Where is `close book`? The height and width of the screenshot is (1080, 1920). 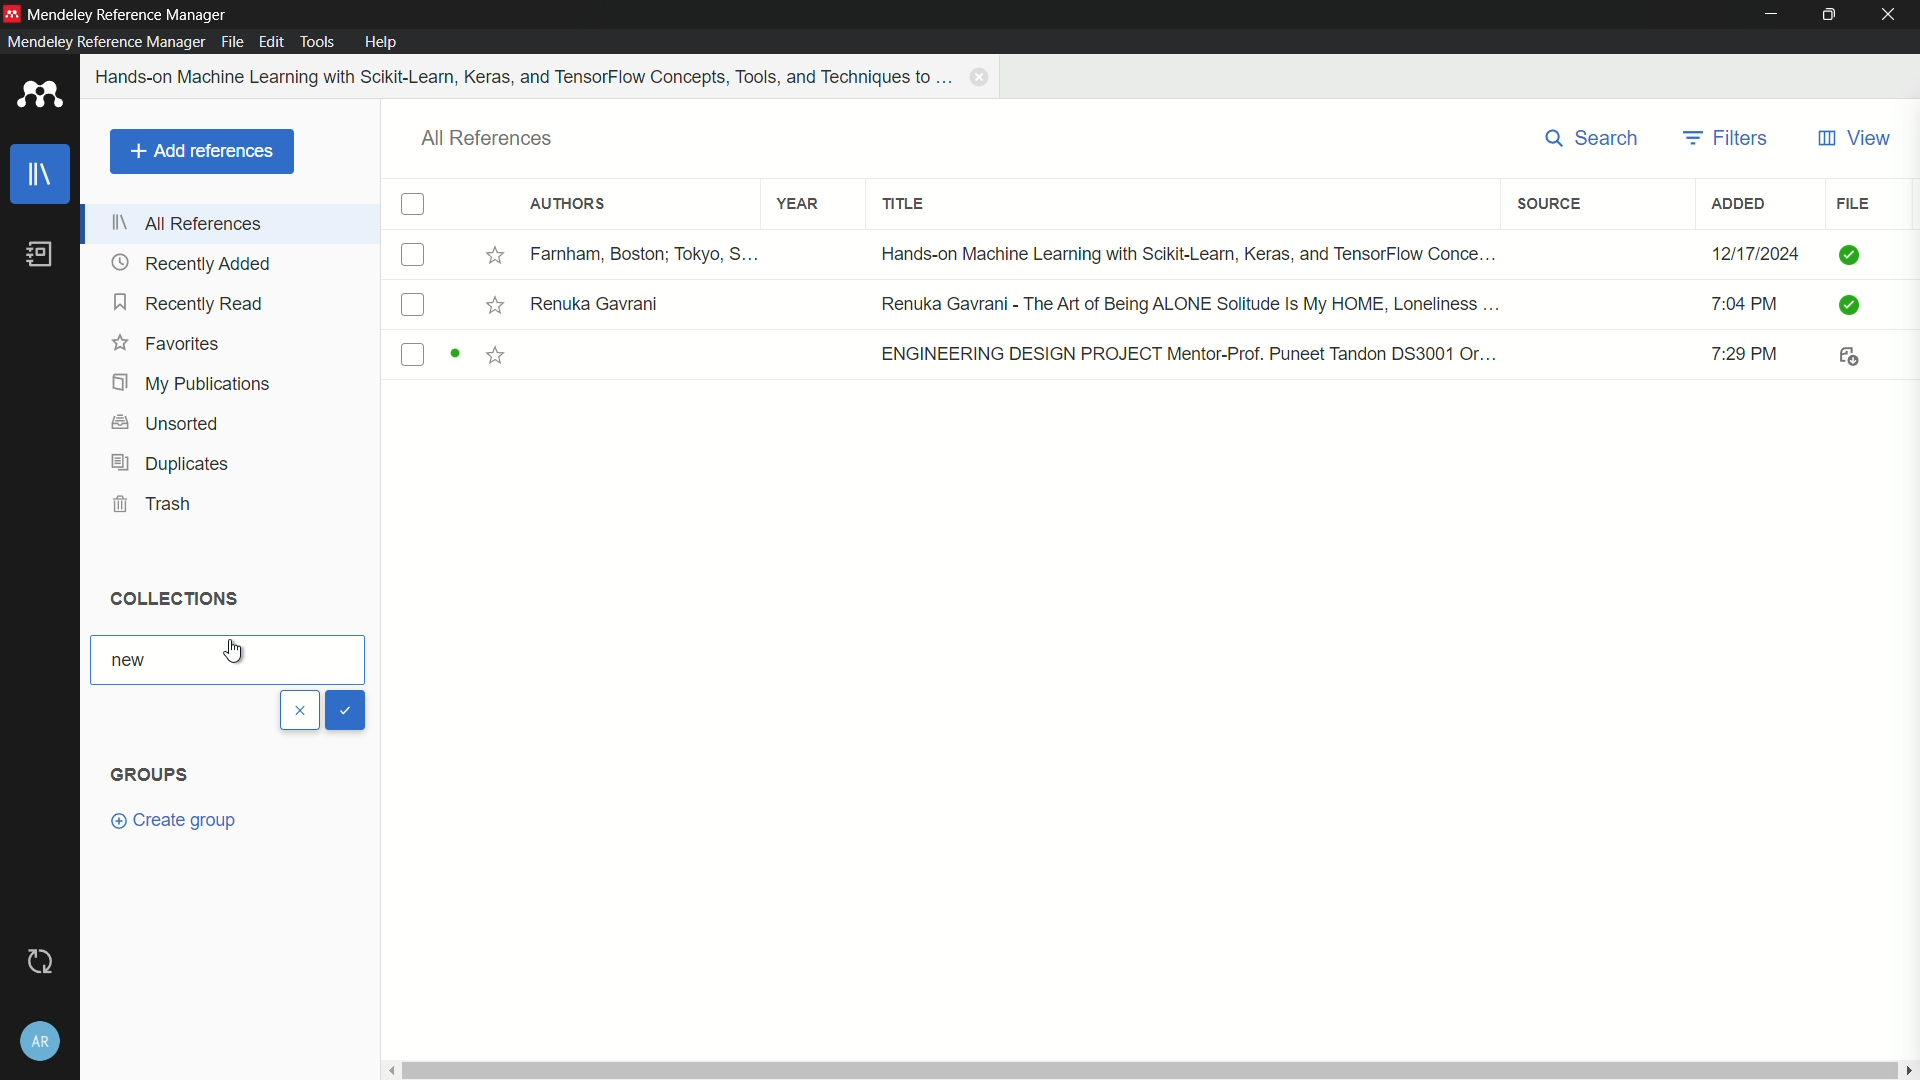 close book is located at coordinates (982, 77).